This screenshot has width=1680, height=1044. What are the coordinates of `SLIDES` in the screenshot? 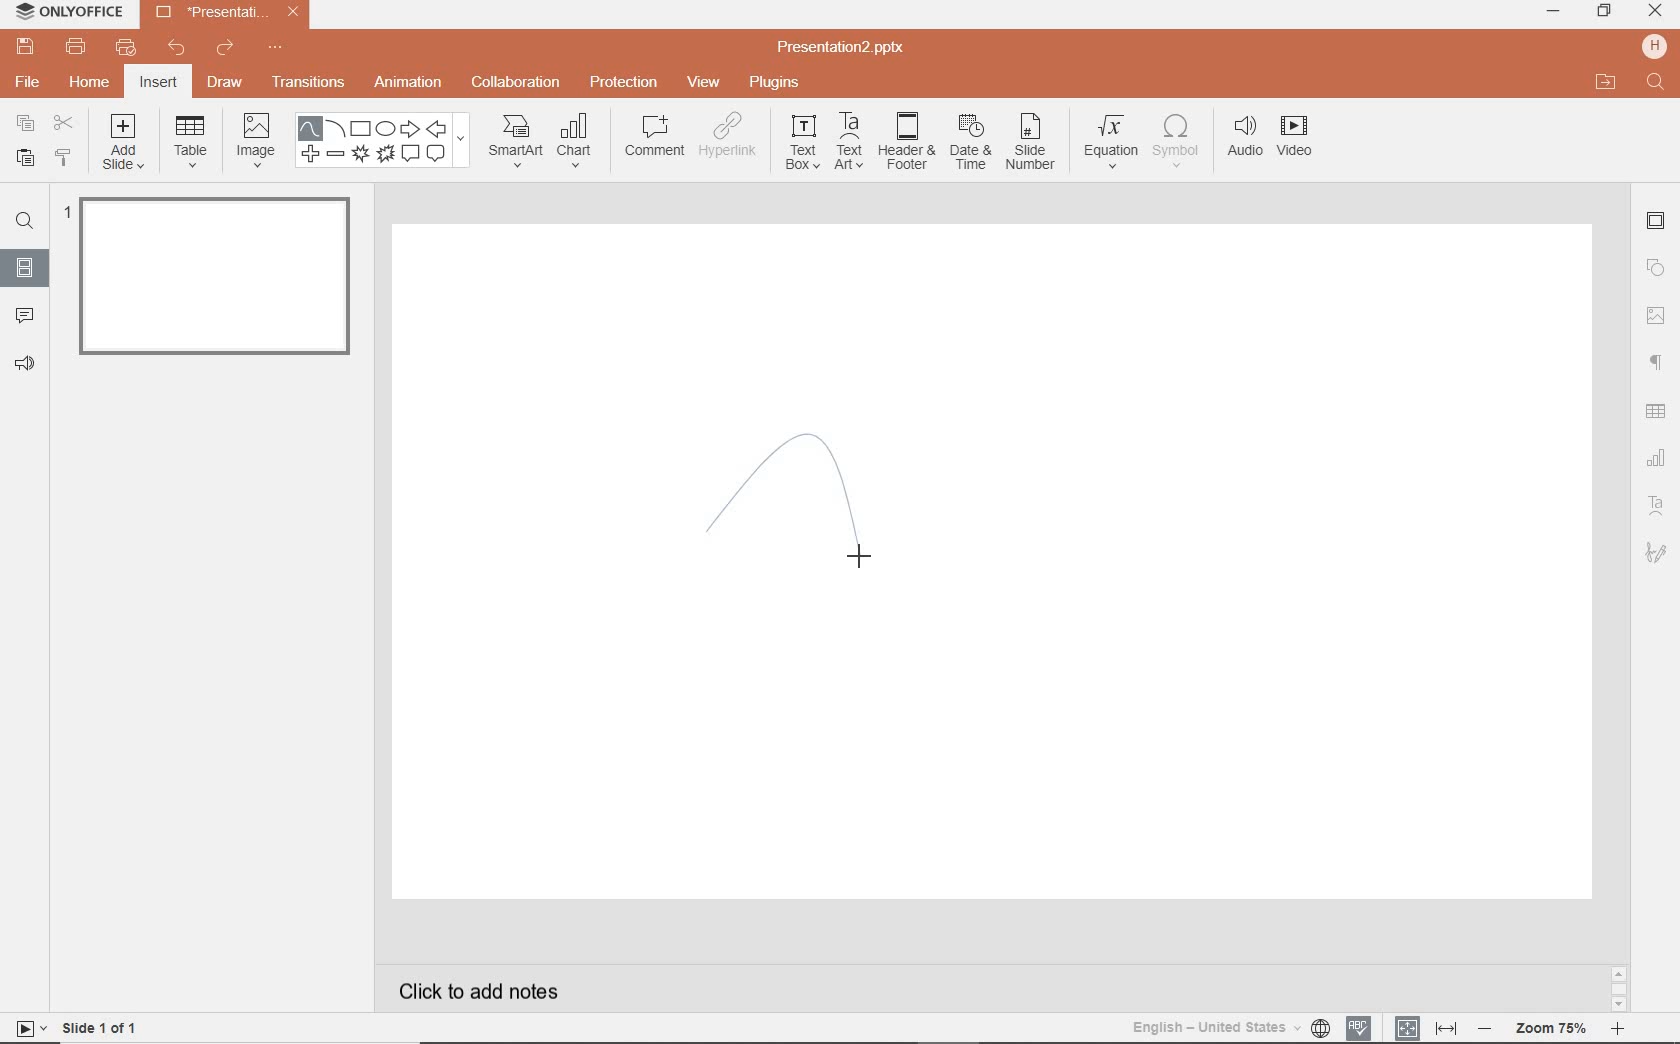 It's located at (24, 267).